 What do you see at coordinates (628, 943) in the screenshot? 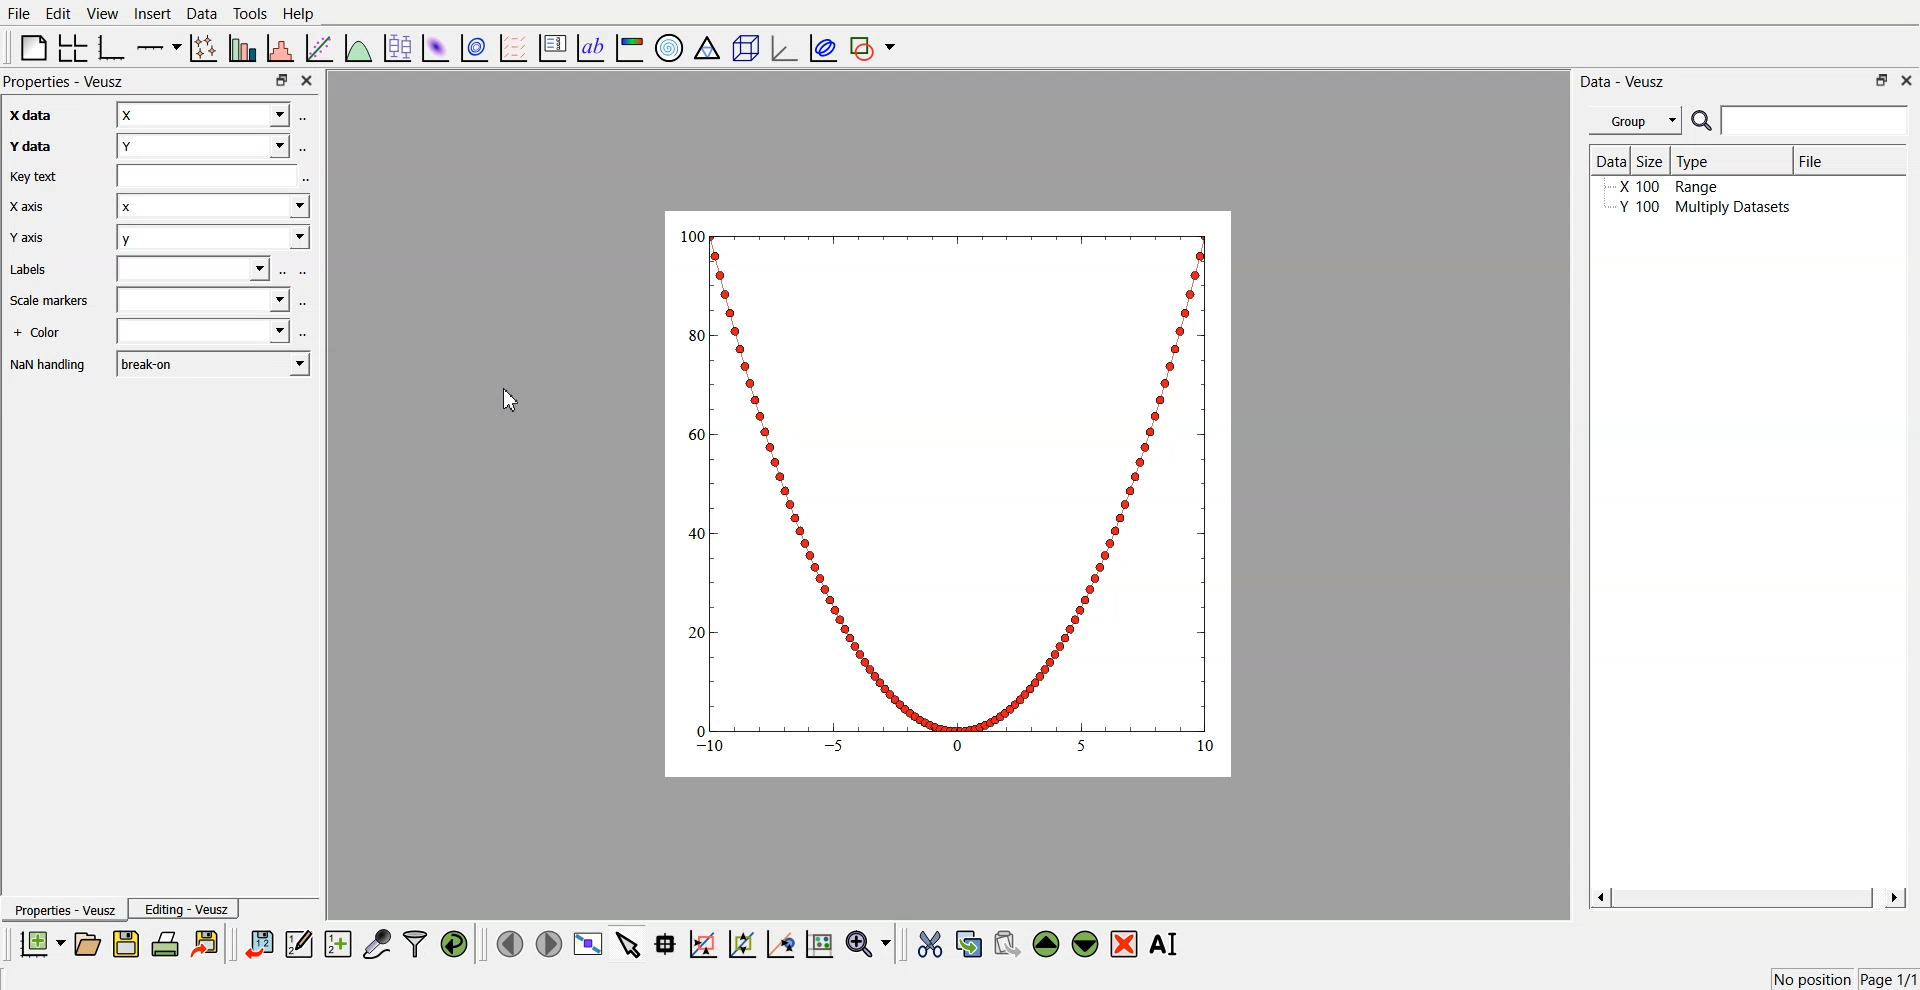
I see `select items` at bounding box center [628, 943].